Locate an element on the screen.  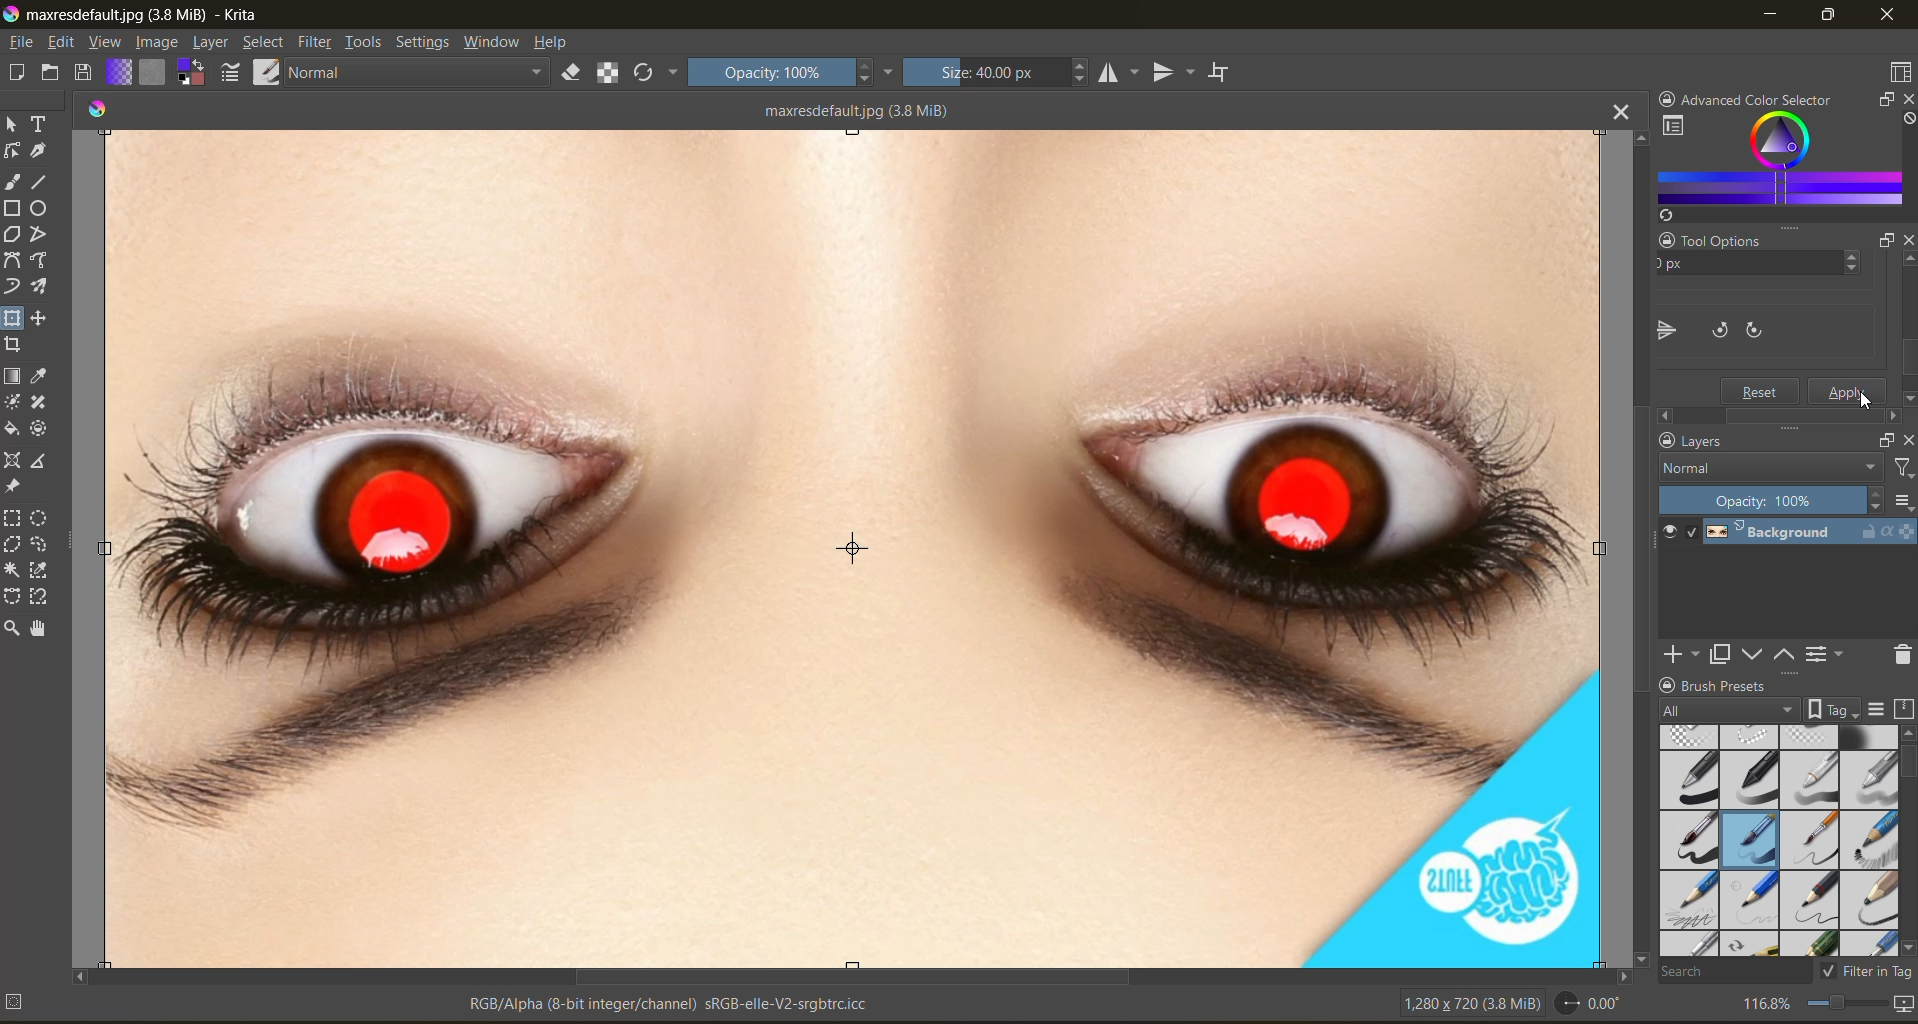
scrollbar is located at coordinates (1776, 414).